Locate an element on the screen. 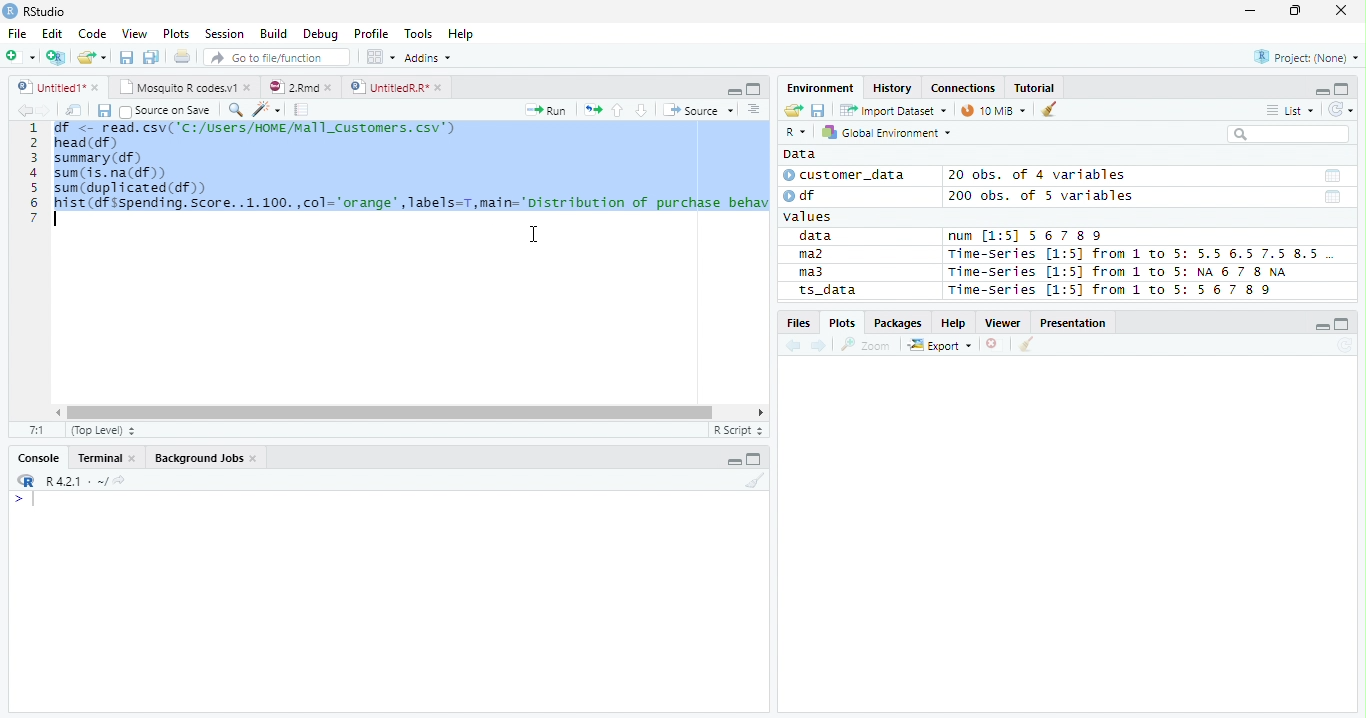  Previous is located at coordinates (22, 110).